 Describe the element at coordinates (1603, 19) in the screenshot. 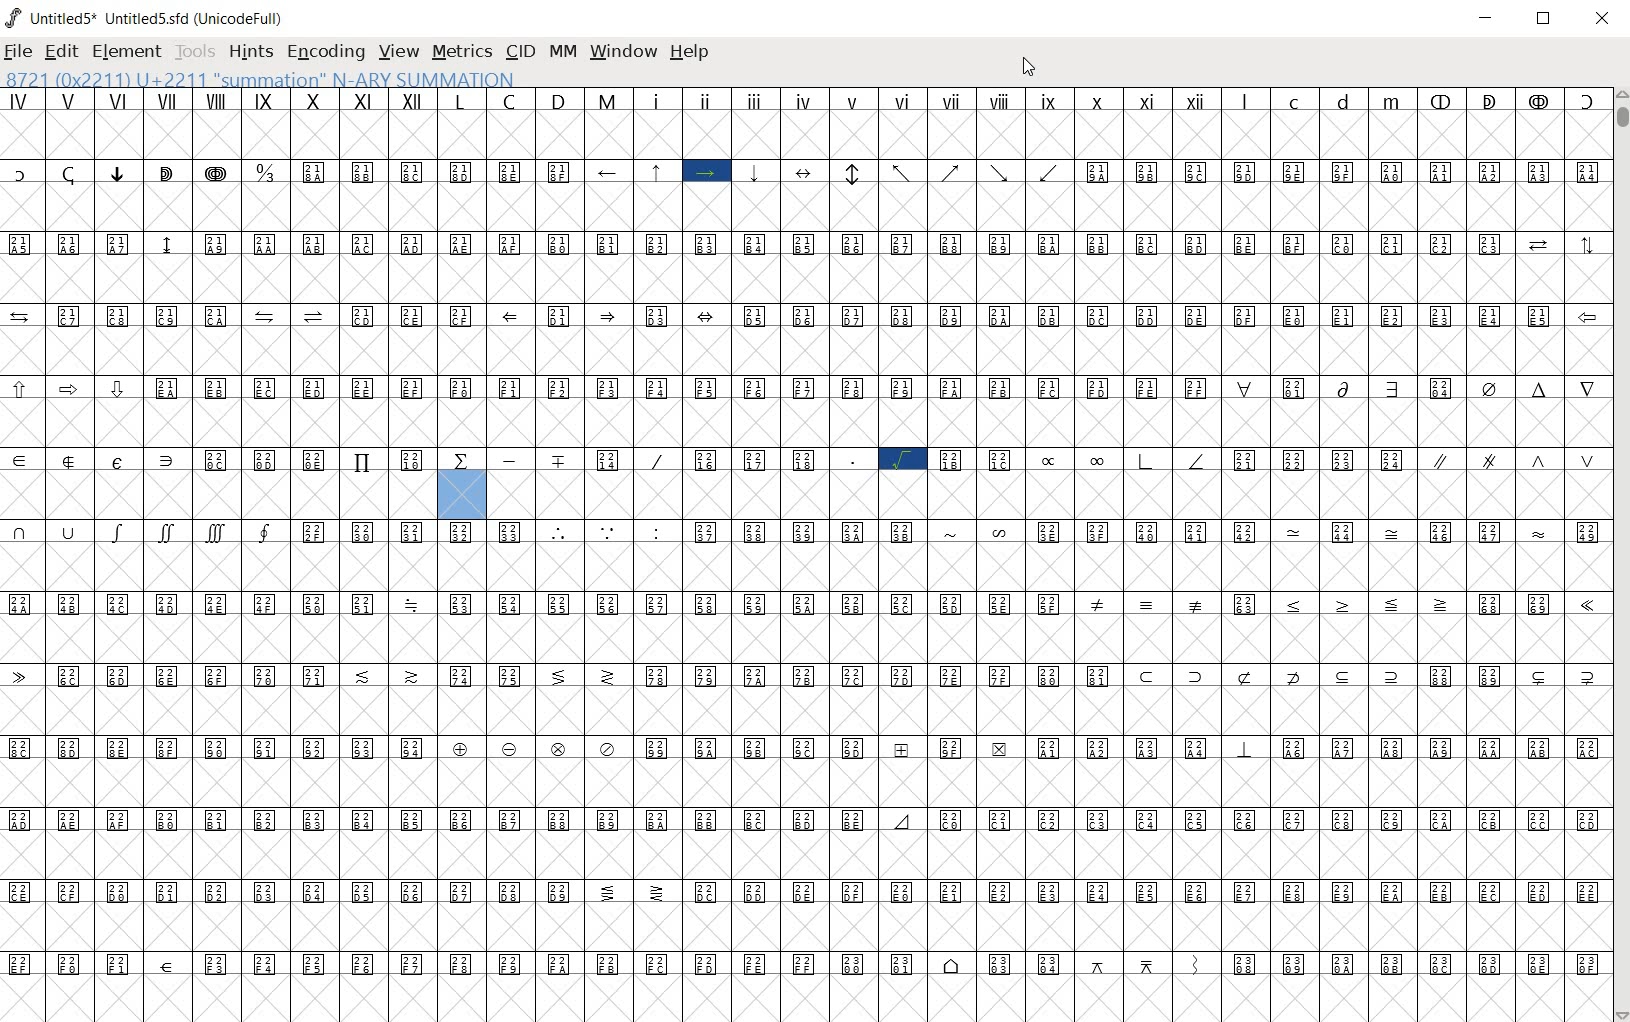

I see `CLOSE` at that location.